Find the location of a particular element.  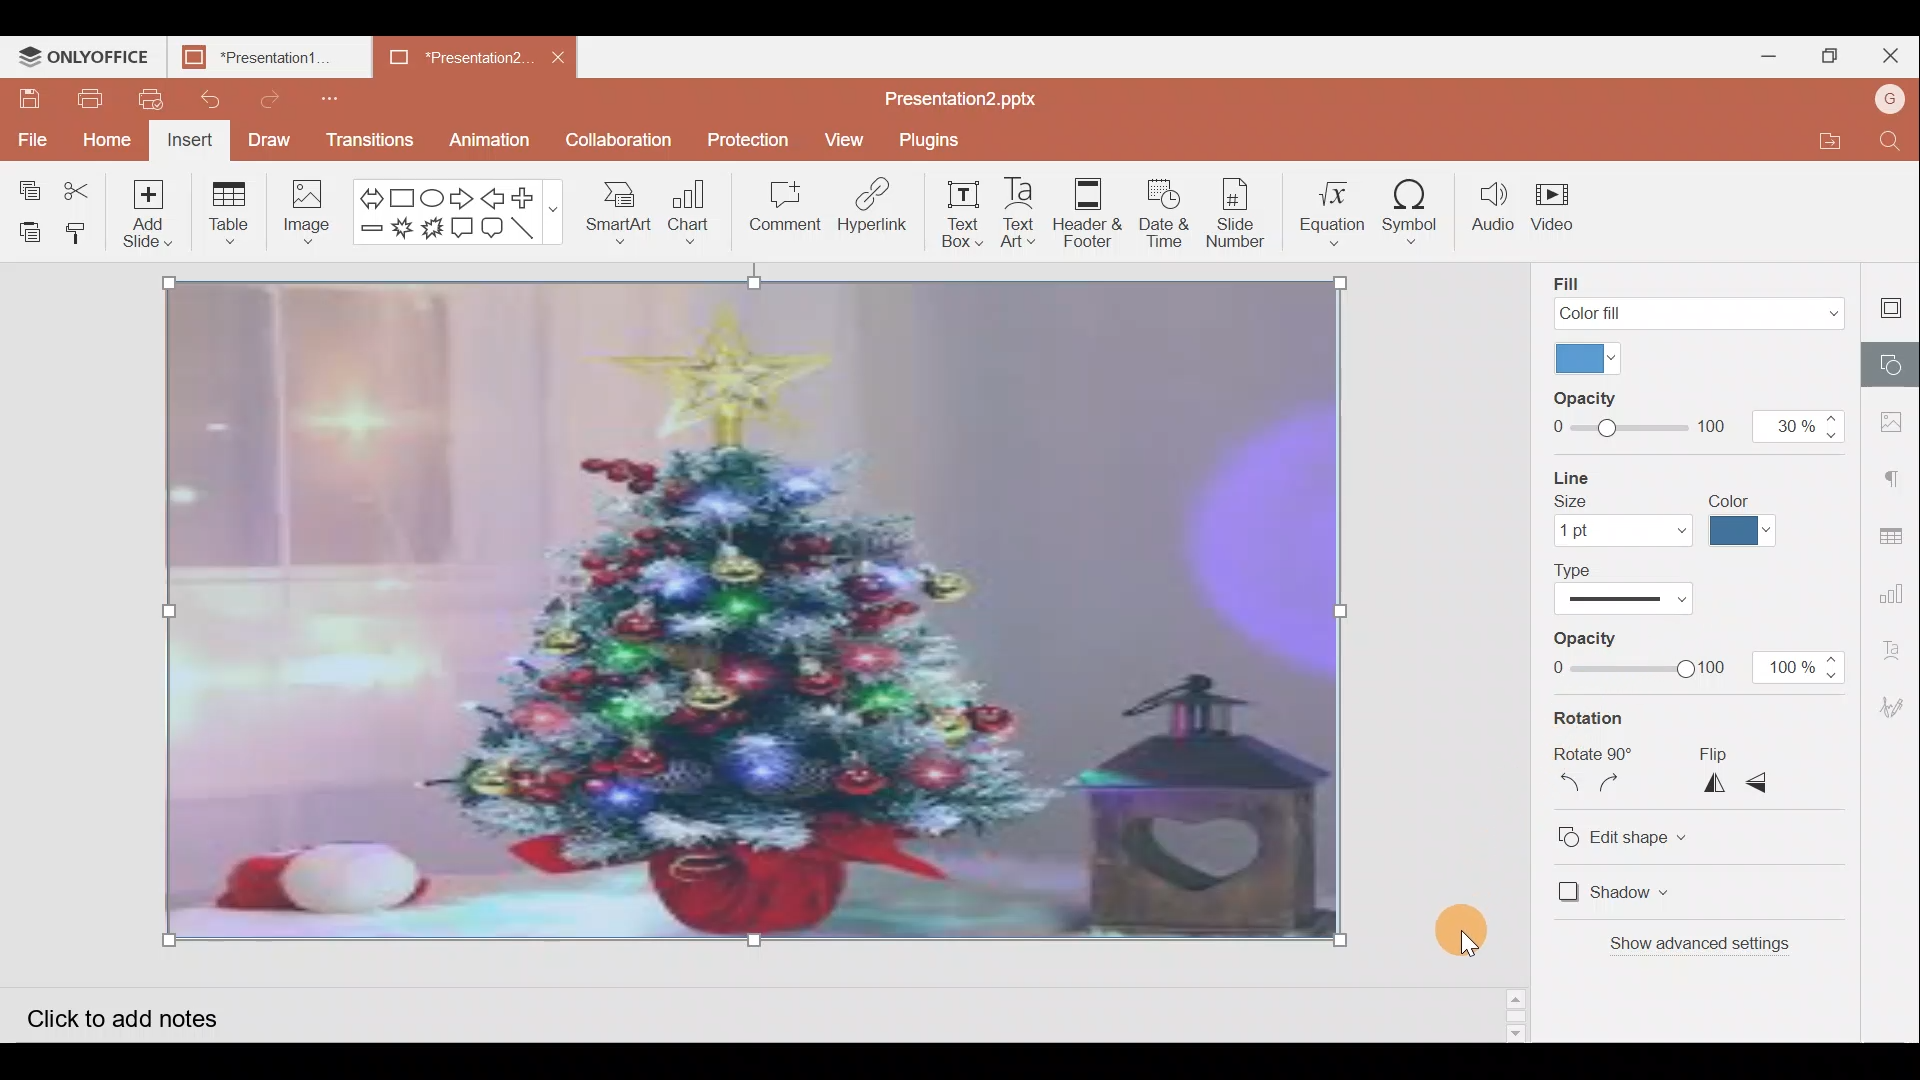

Fill color is located at coordinates (1585, 356).